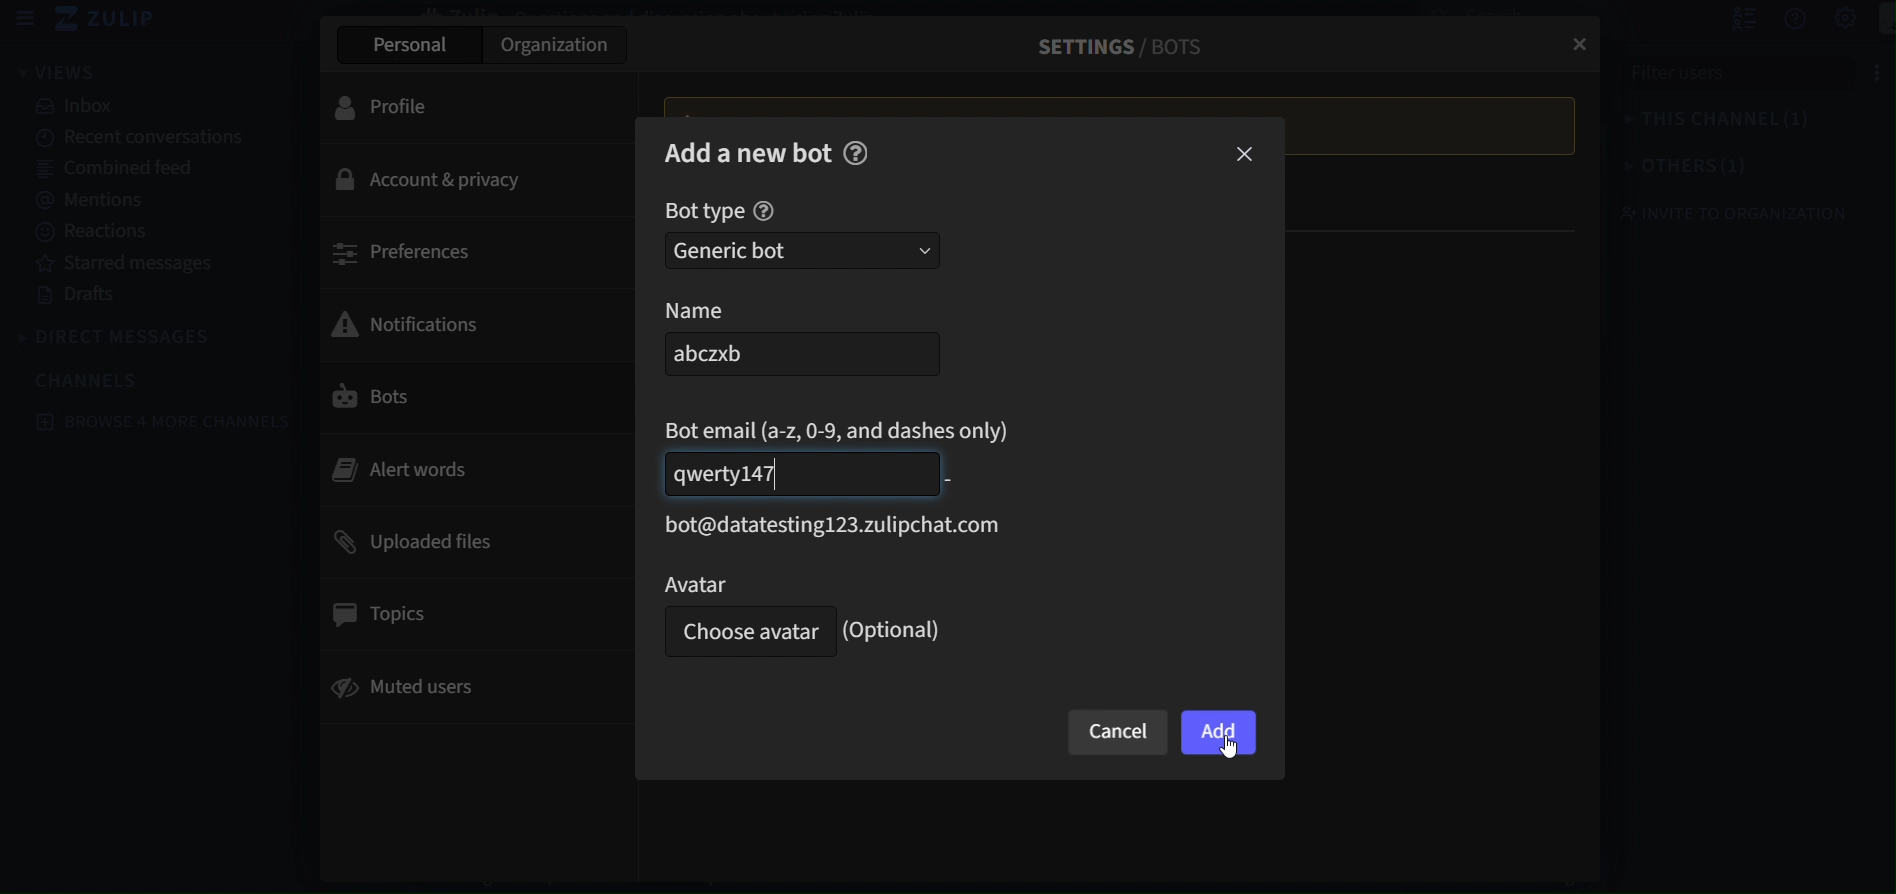 The image size is (1896, 894). I want to click on this channel(1), so click(1696, 123).